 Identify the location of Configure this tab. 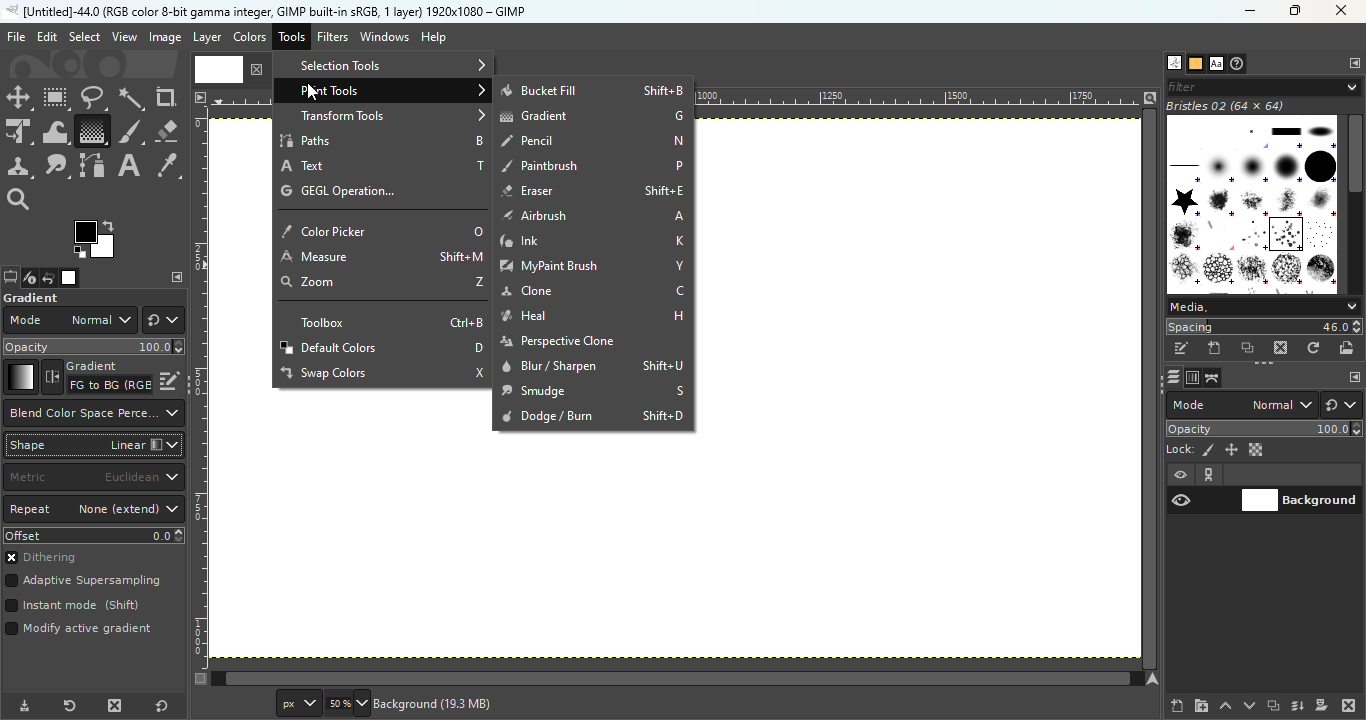
(1353, 64).